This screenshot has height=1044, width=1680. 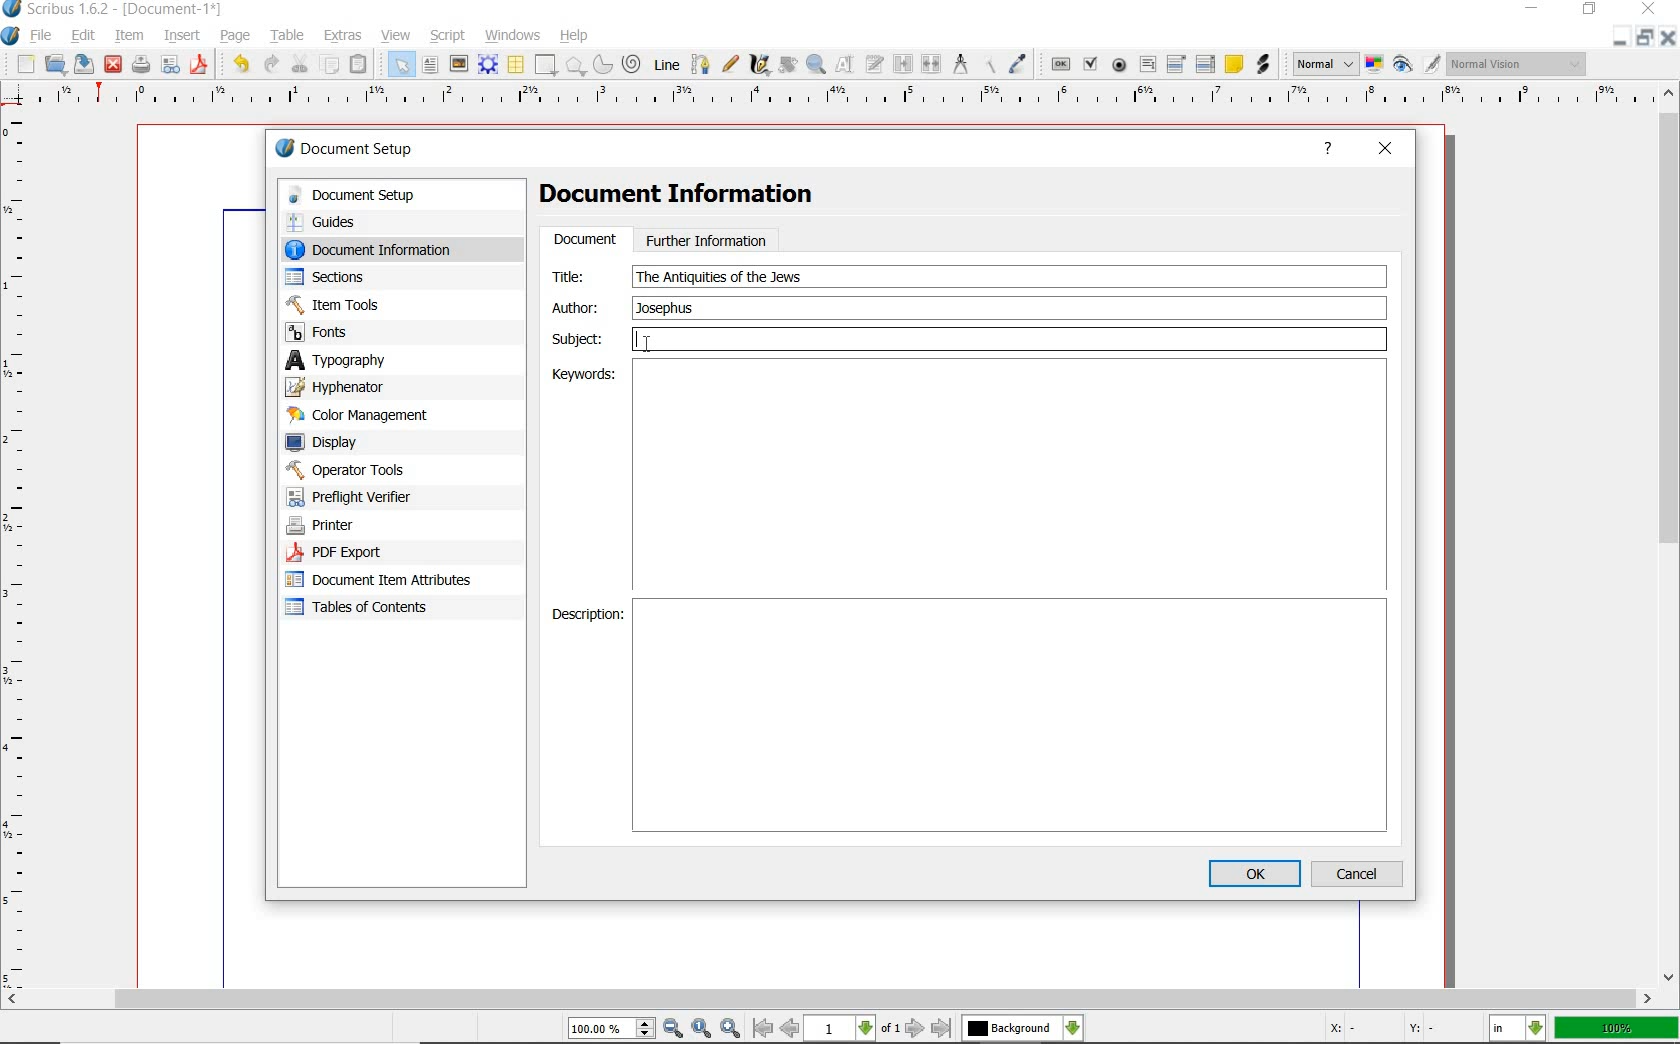 What do you see at coordinates (577, 34) in the screenshot?
I see `help` at bounding box center [577, 34].